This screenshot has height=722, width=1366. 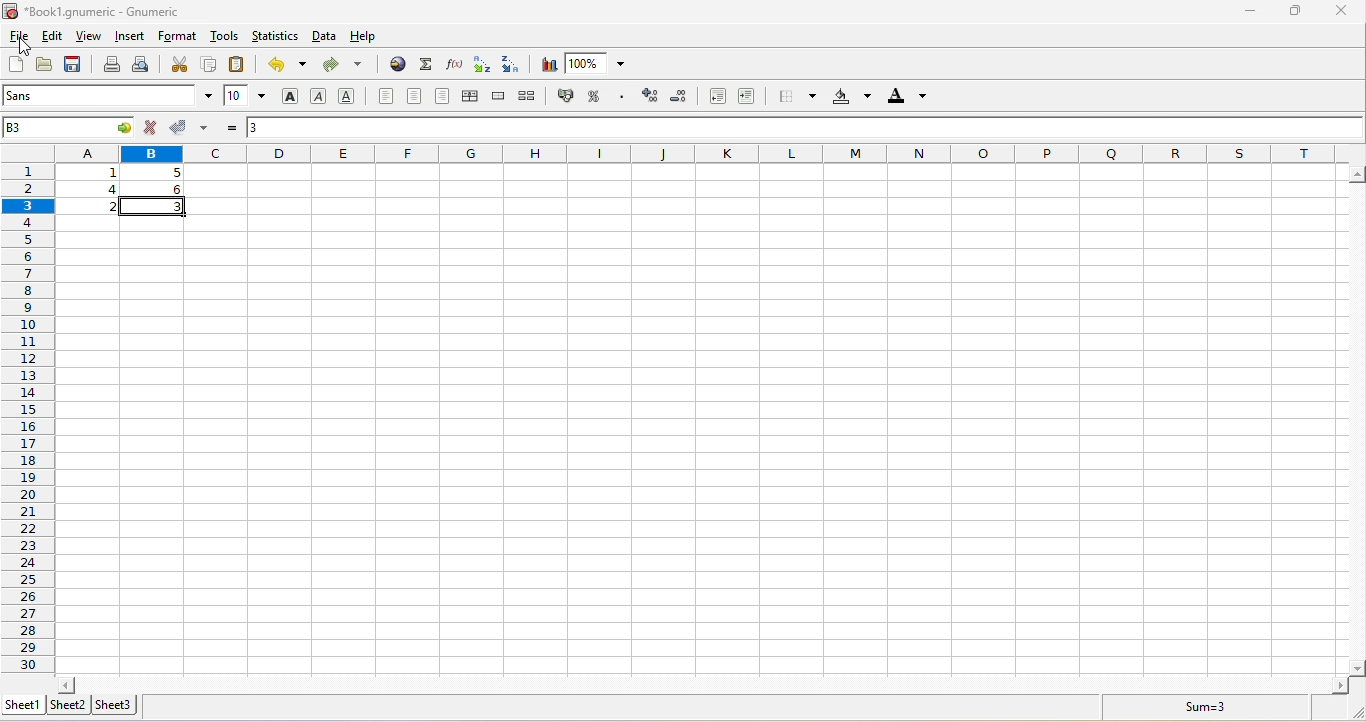 What do you see at coordinates (347, 97) in the screenshot?
I see `underline` at bounding box center [347, 97].